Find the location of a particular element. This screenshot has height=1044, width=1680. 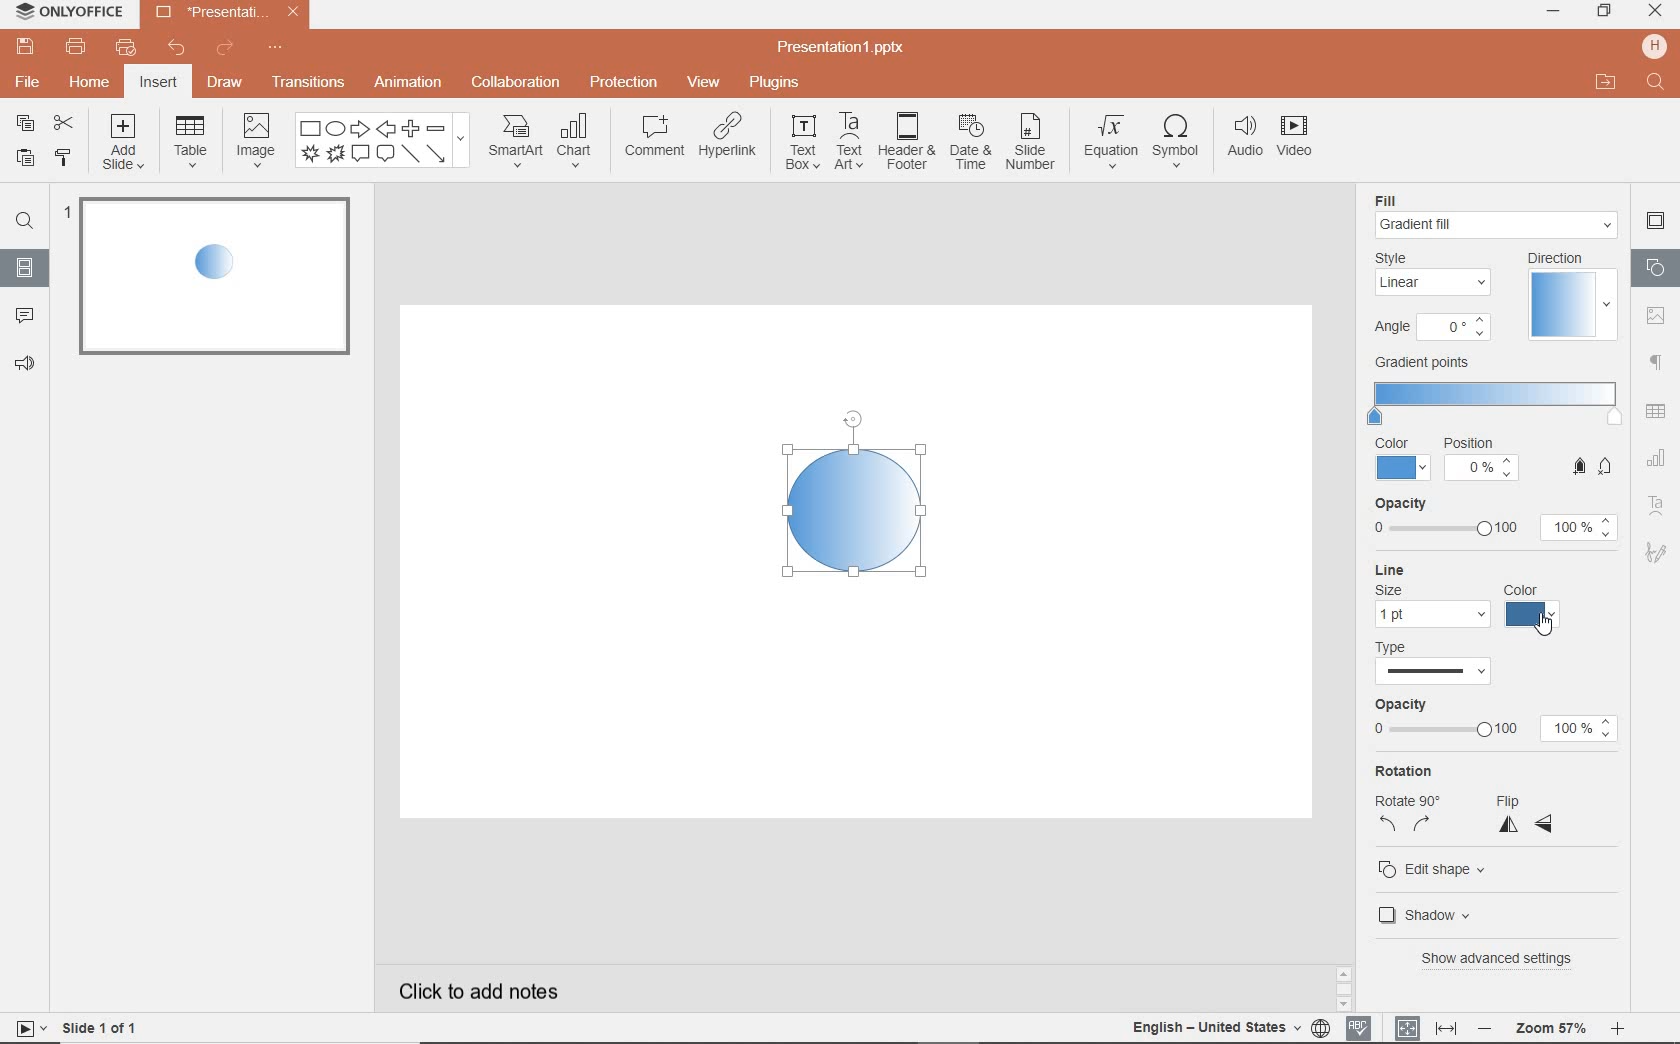

hyperlink is located at coordinates (730, 140).